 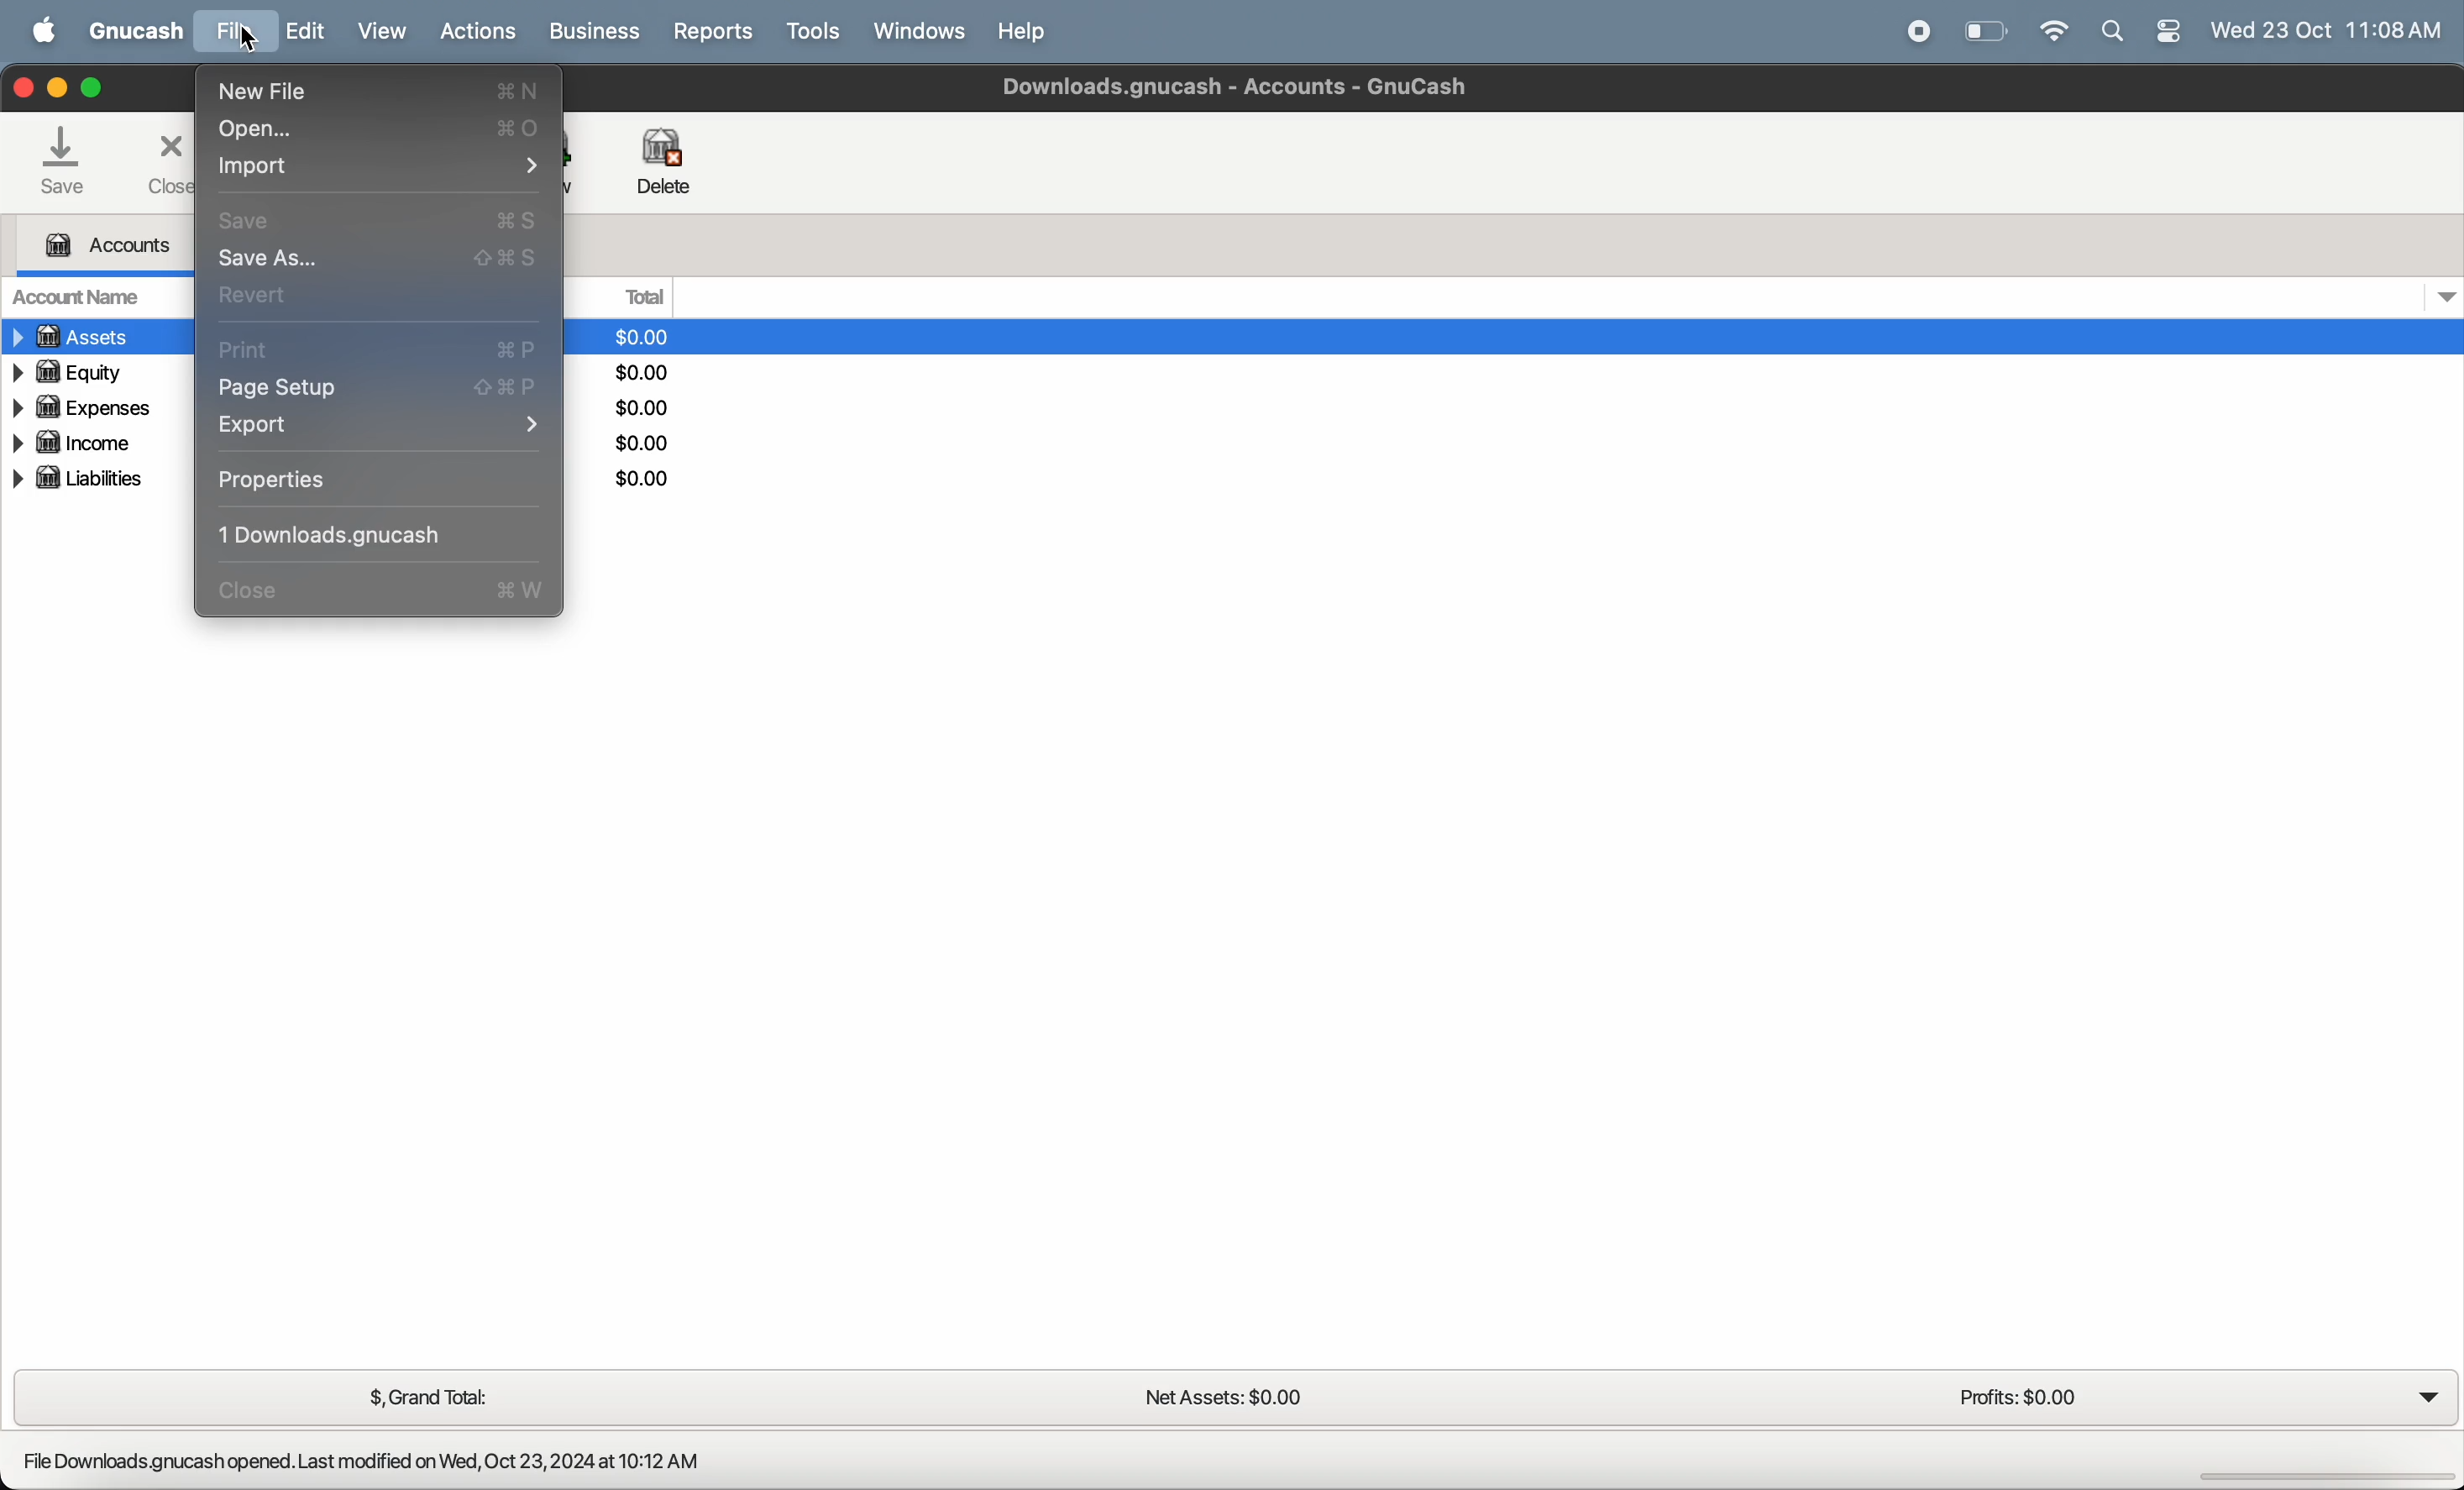 What do you see at coordinates (2027, 1398) in the screenshot?
I see `profits` at bounding box center [2027, 1398].